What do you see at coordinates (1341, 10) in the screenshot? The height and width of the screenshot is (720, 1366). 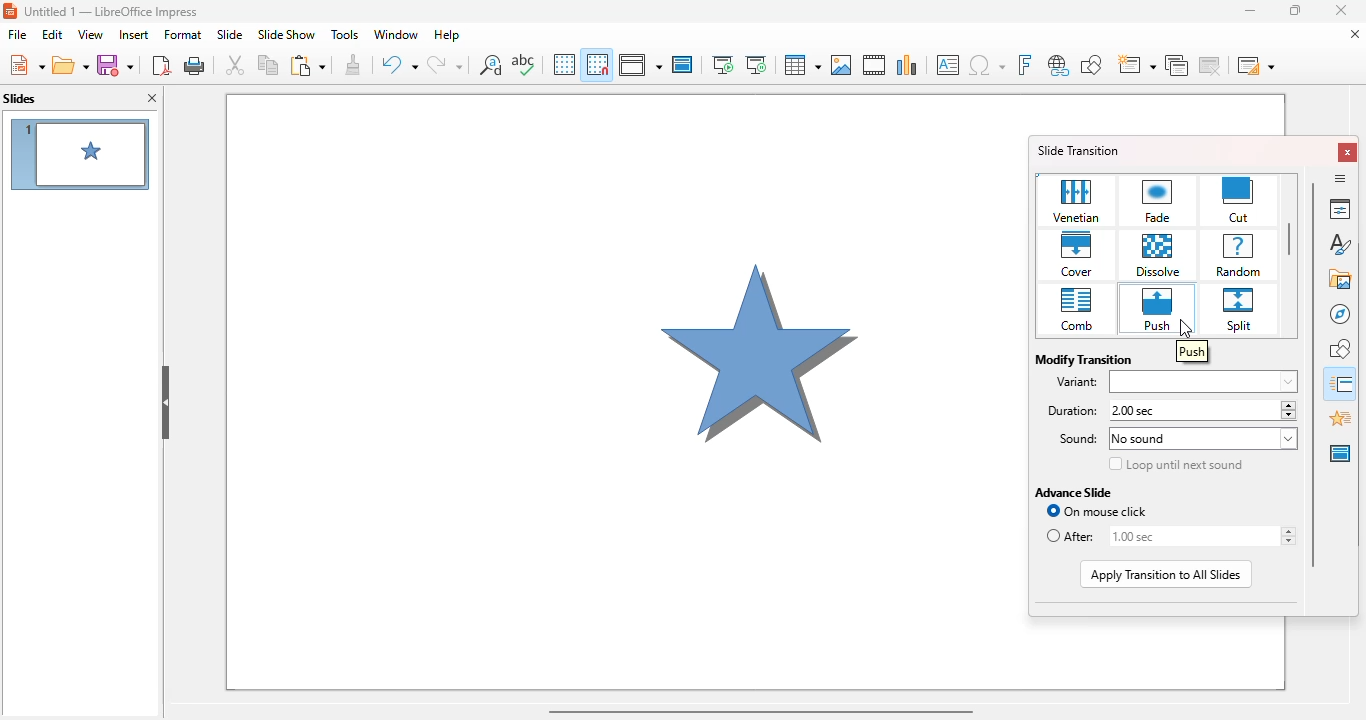 I see `close` at bounding box center [1341, 10].